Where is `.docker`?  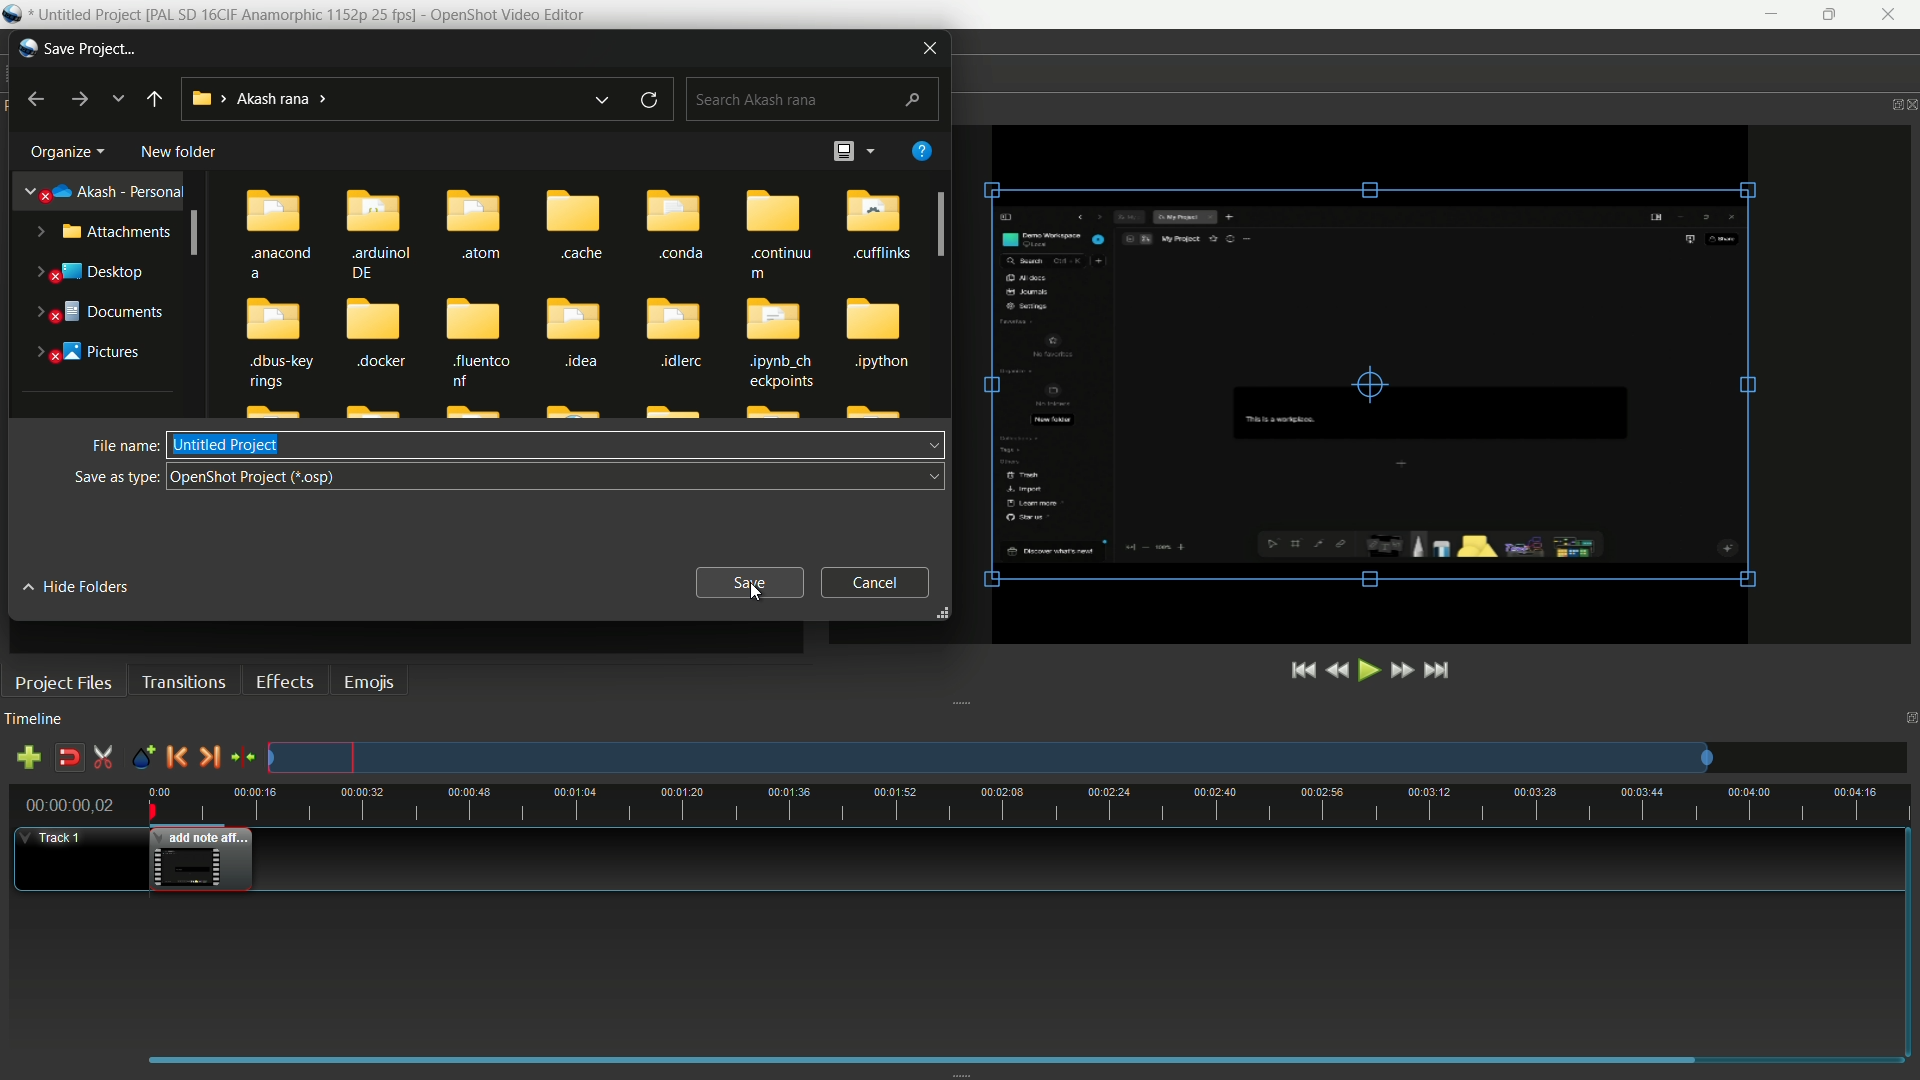
.docker is located at coordinates (378, 344).